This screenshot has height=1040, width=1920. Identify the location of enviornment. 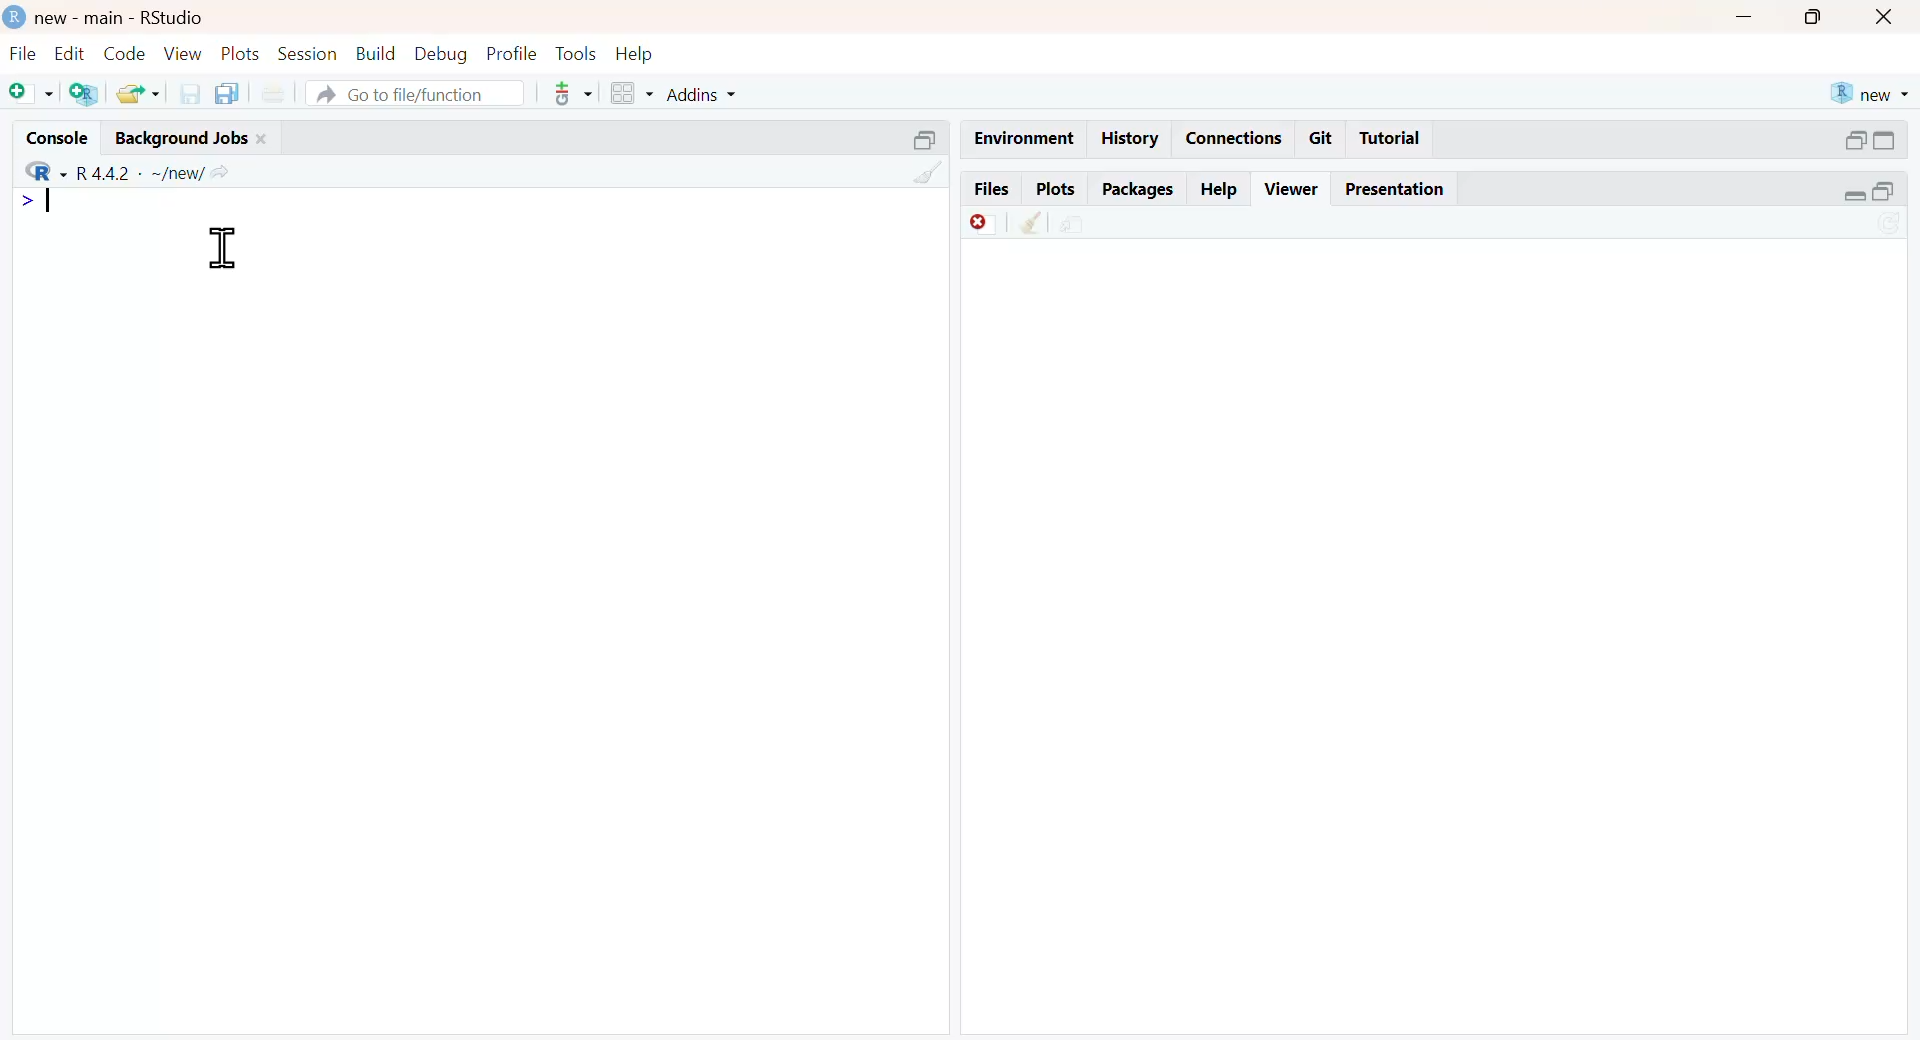
(1026, 140).